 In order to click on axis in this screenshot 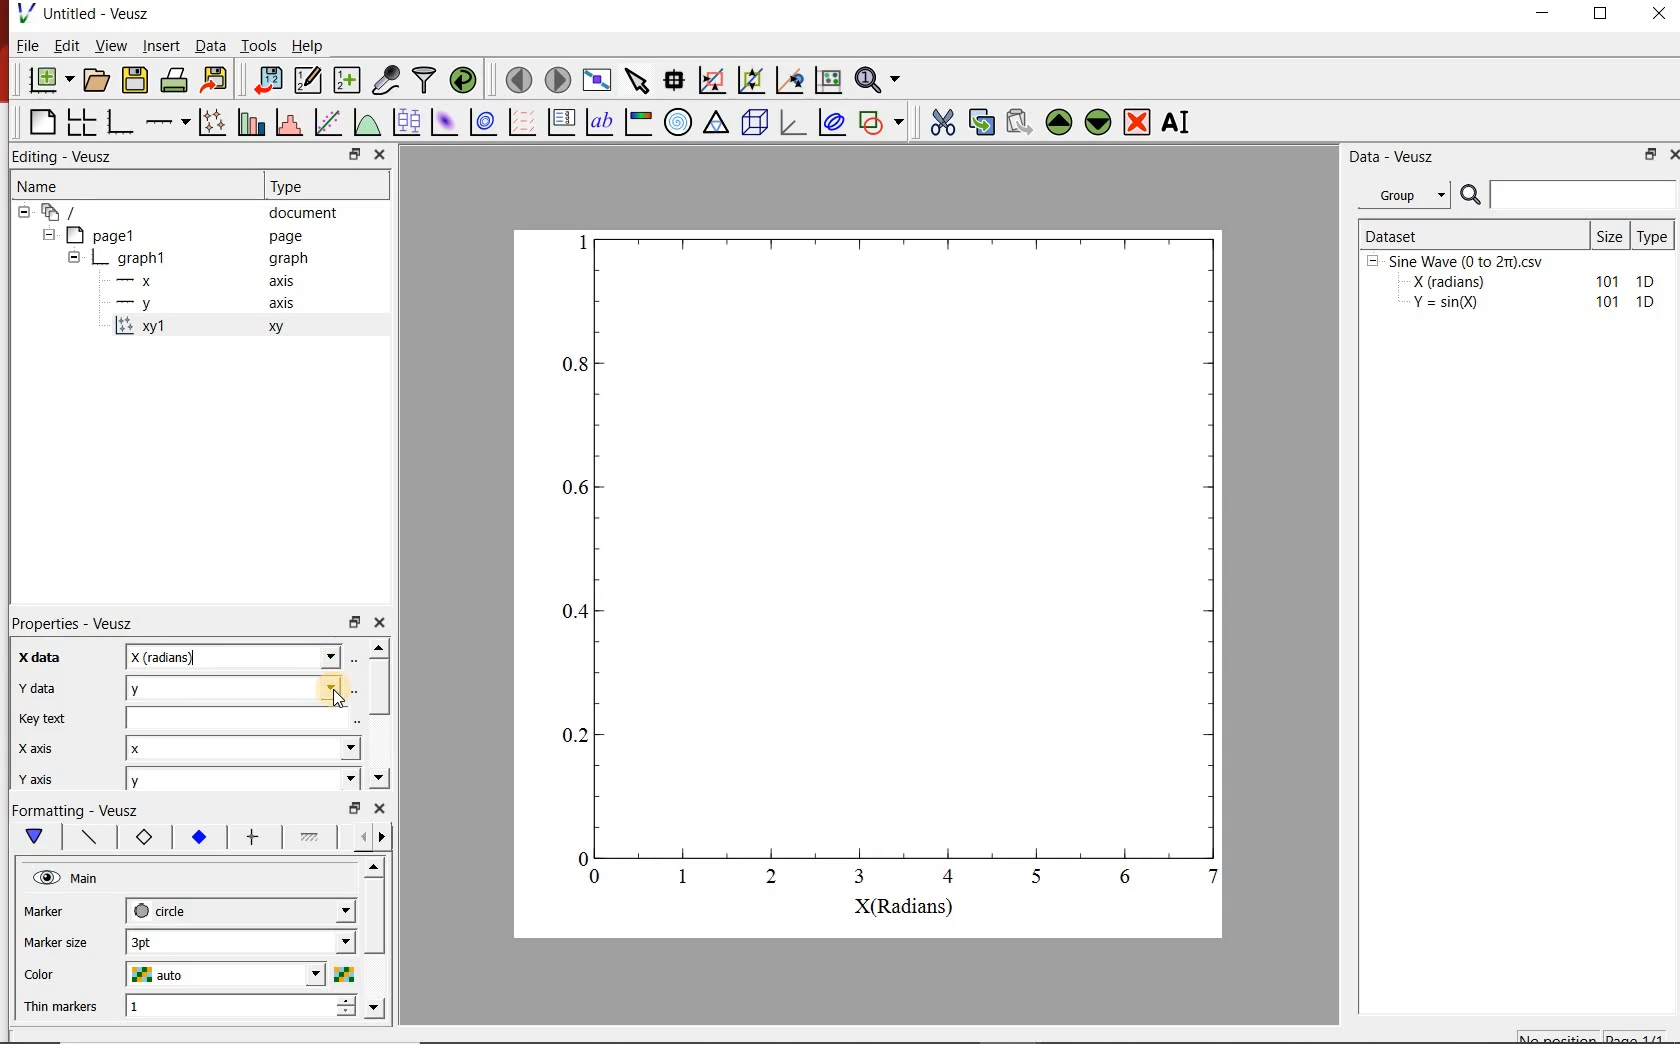, I will do `click(280, 302)`.